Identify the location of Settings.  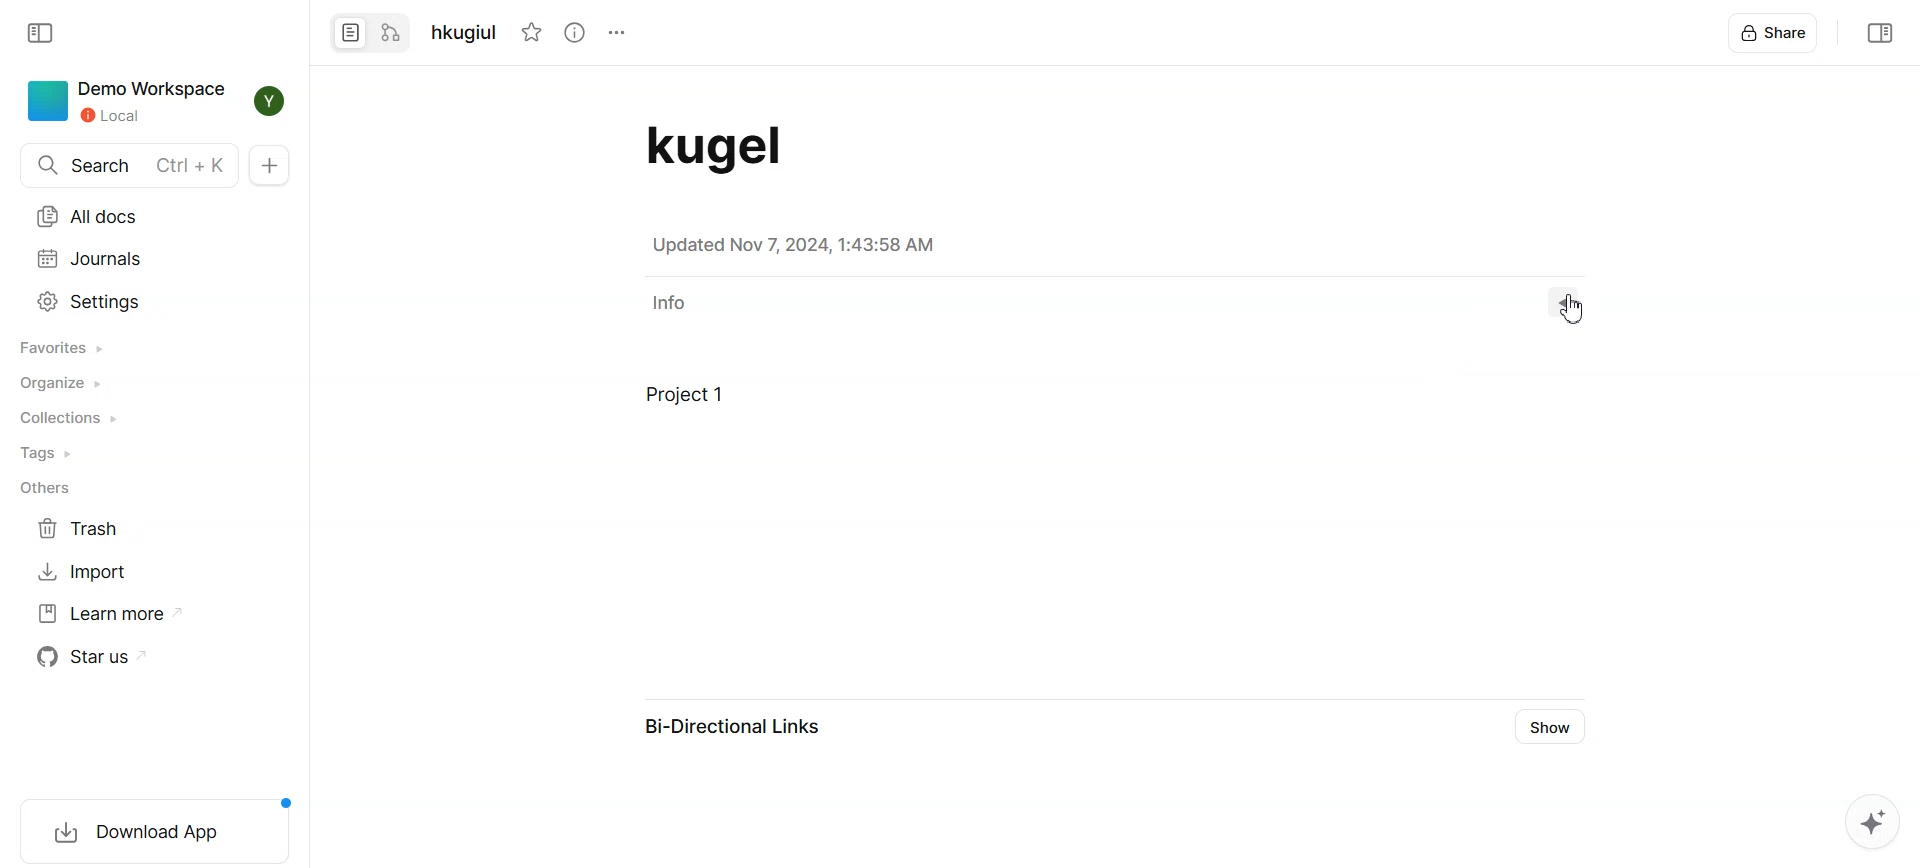
(91, 301).